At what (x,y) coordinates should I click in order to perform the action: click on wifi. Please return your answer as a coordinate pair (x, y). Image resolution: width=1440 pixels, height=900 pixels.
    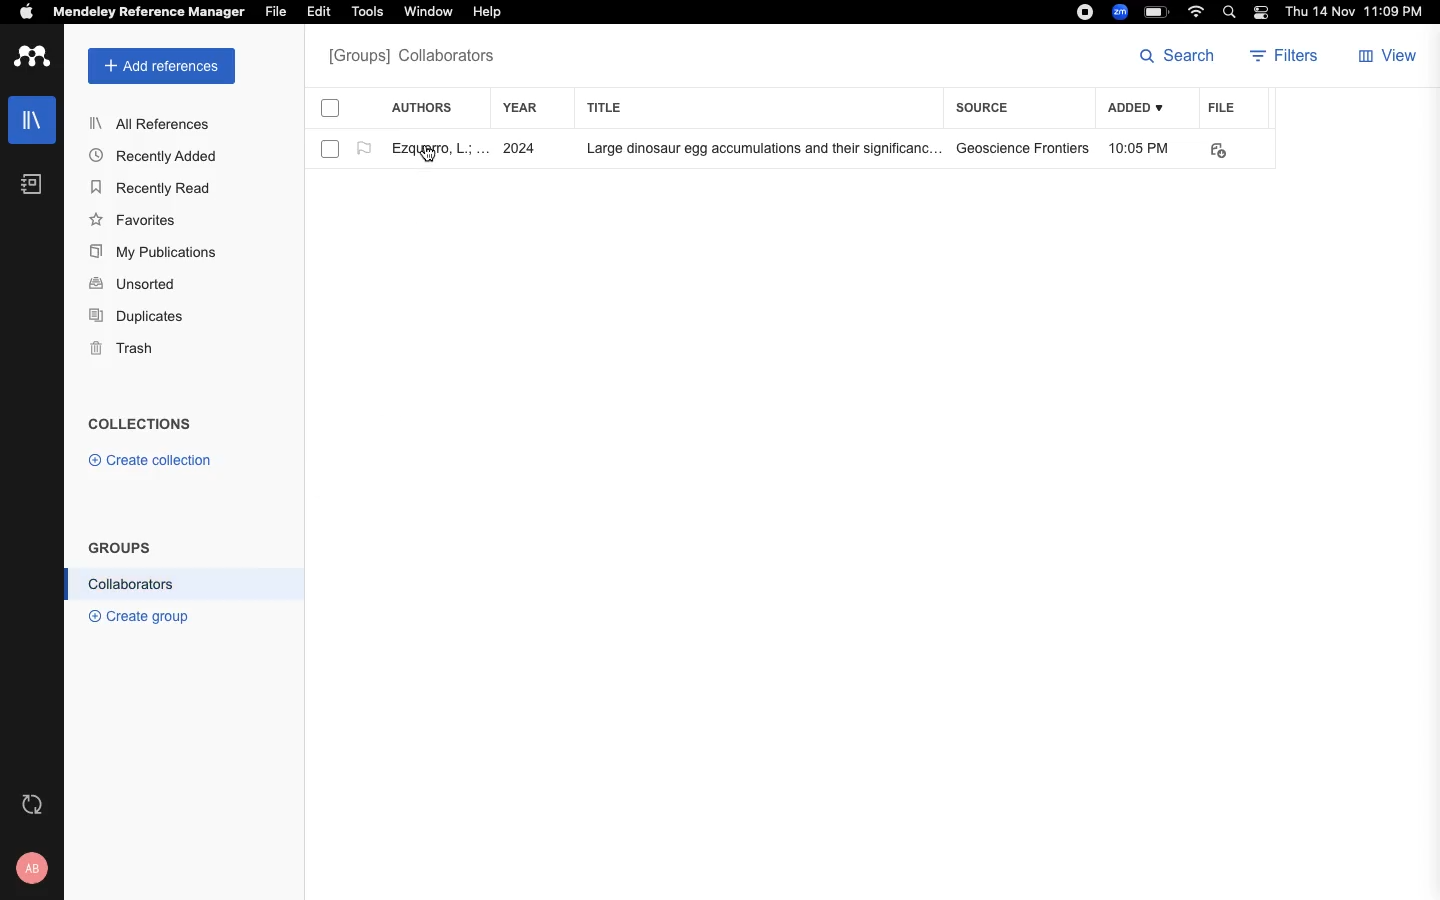
    Looking at the image, I should click on (1199, 12).